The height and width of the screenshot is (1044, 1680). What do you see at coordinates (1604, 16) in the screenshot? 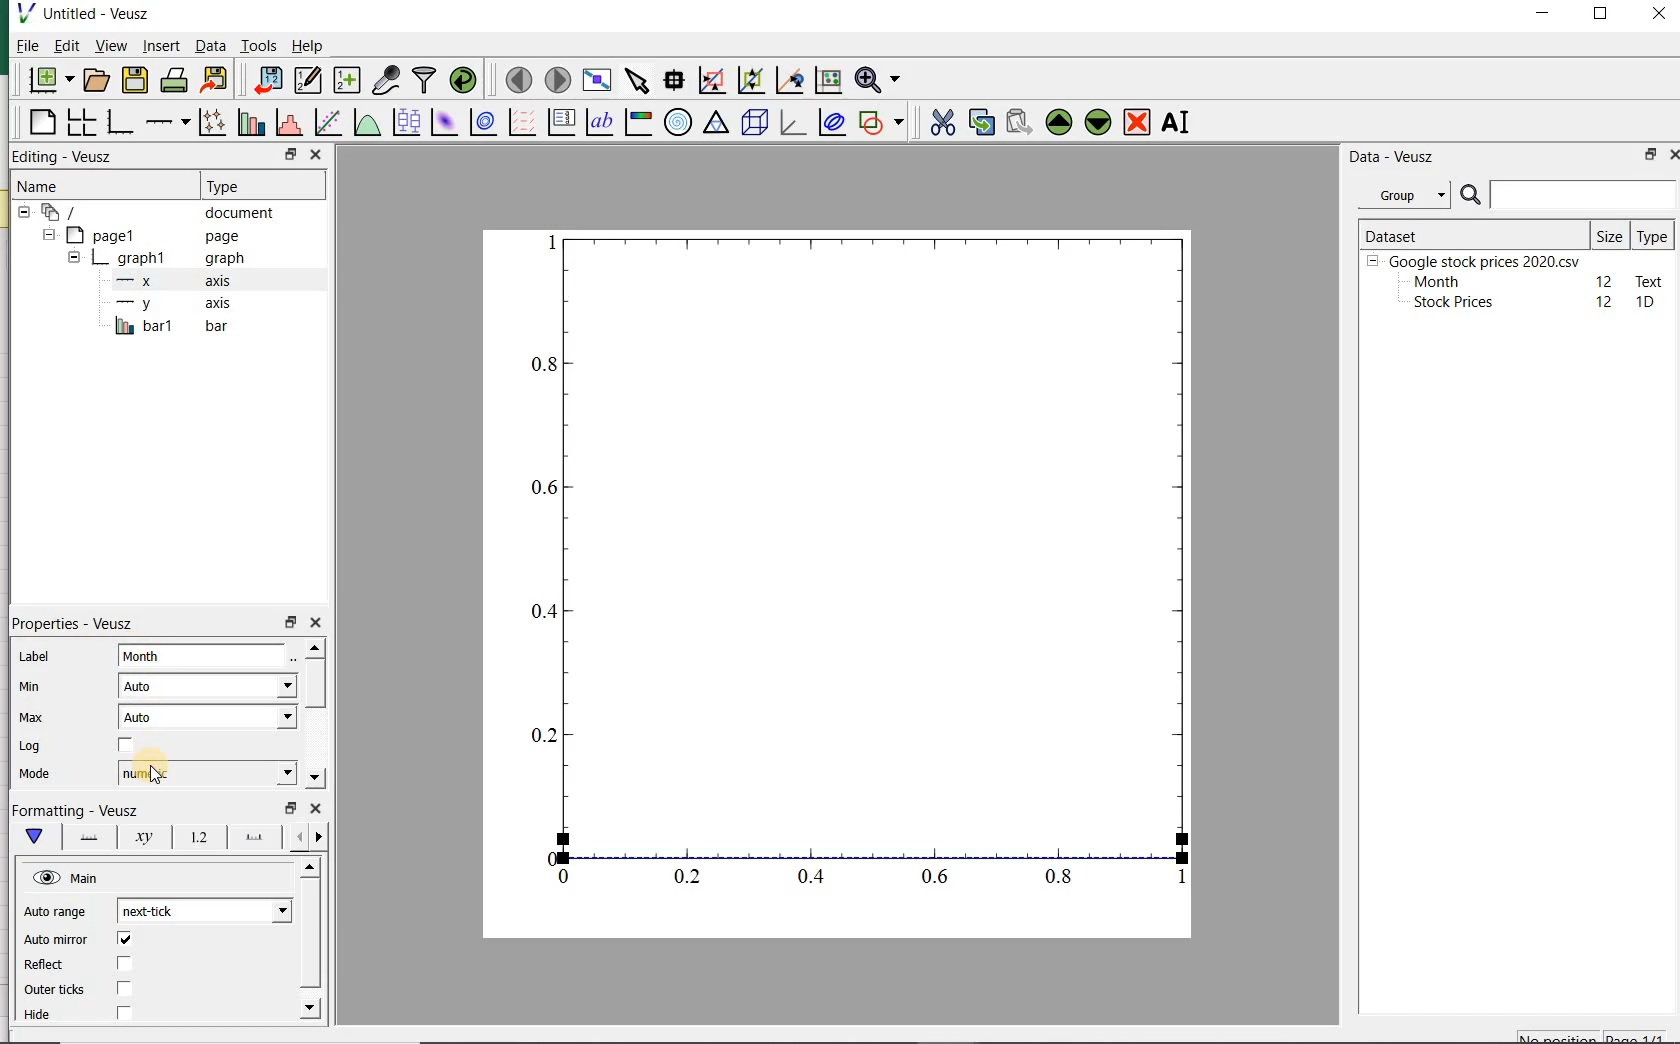
I see `maximize` at bounding box center [1604, 16].